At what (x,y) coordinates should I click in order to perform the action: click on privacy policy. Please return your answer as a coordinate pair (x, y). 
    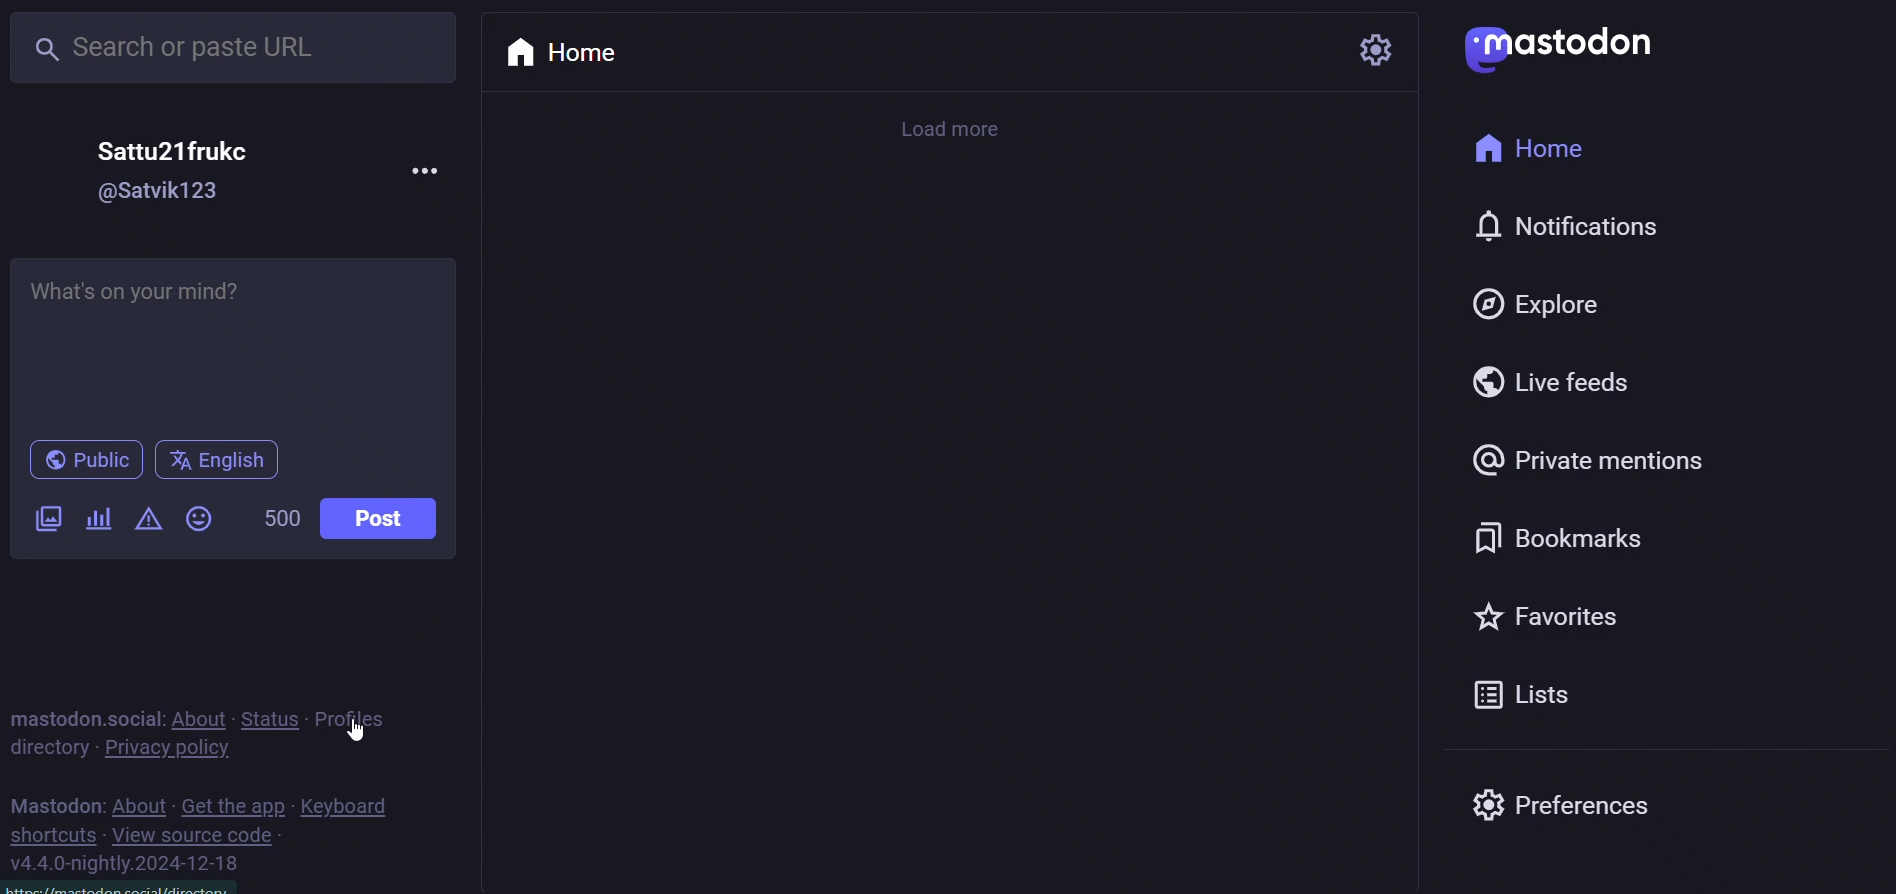
    Looking at the image, I should click on (169, 750).